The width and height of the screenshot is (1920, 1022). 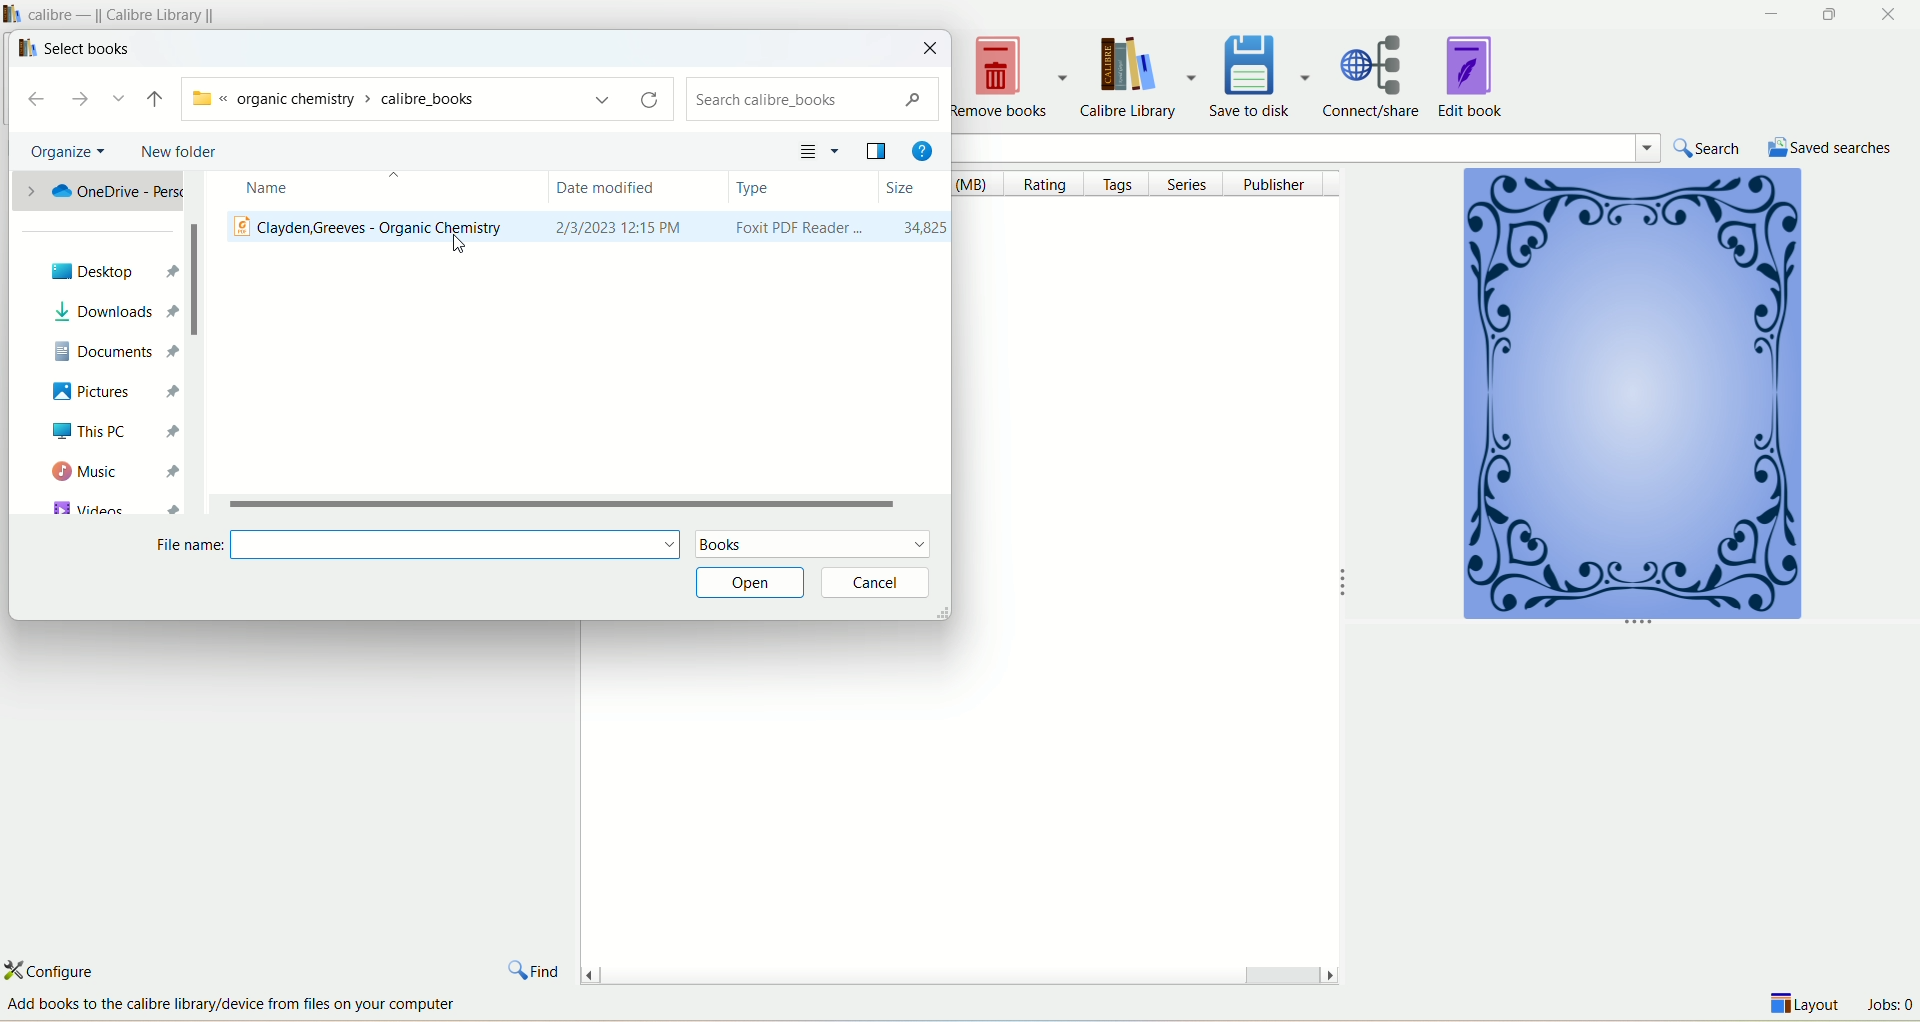 What do you see at coordinates (458, 247) in the screenshot?
I see `cursor` at bounding box center [458, 247].